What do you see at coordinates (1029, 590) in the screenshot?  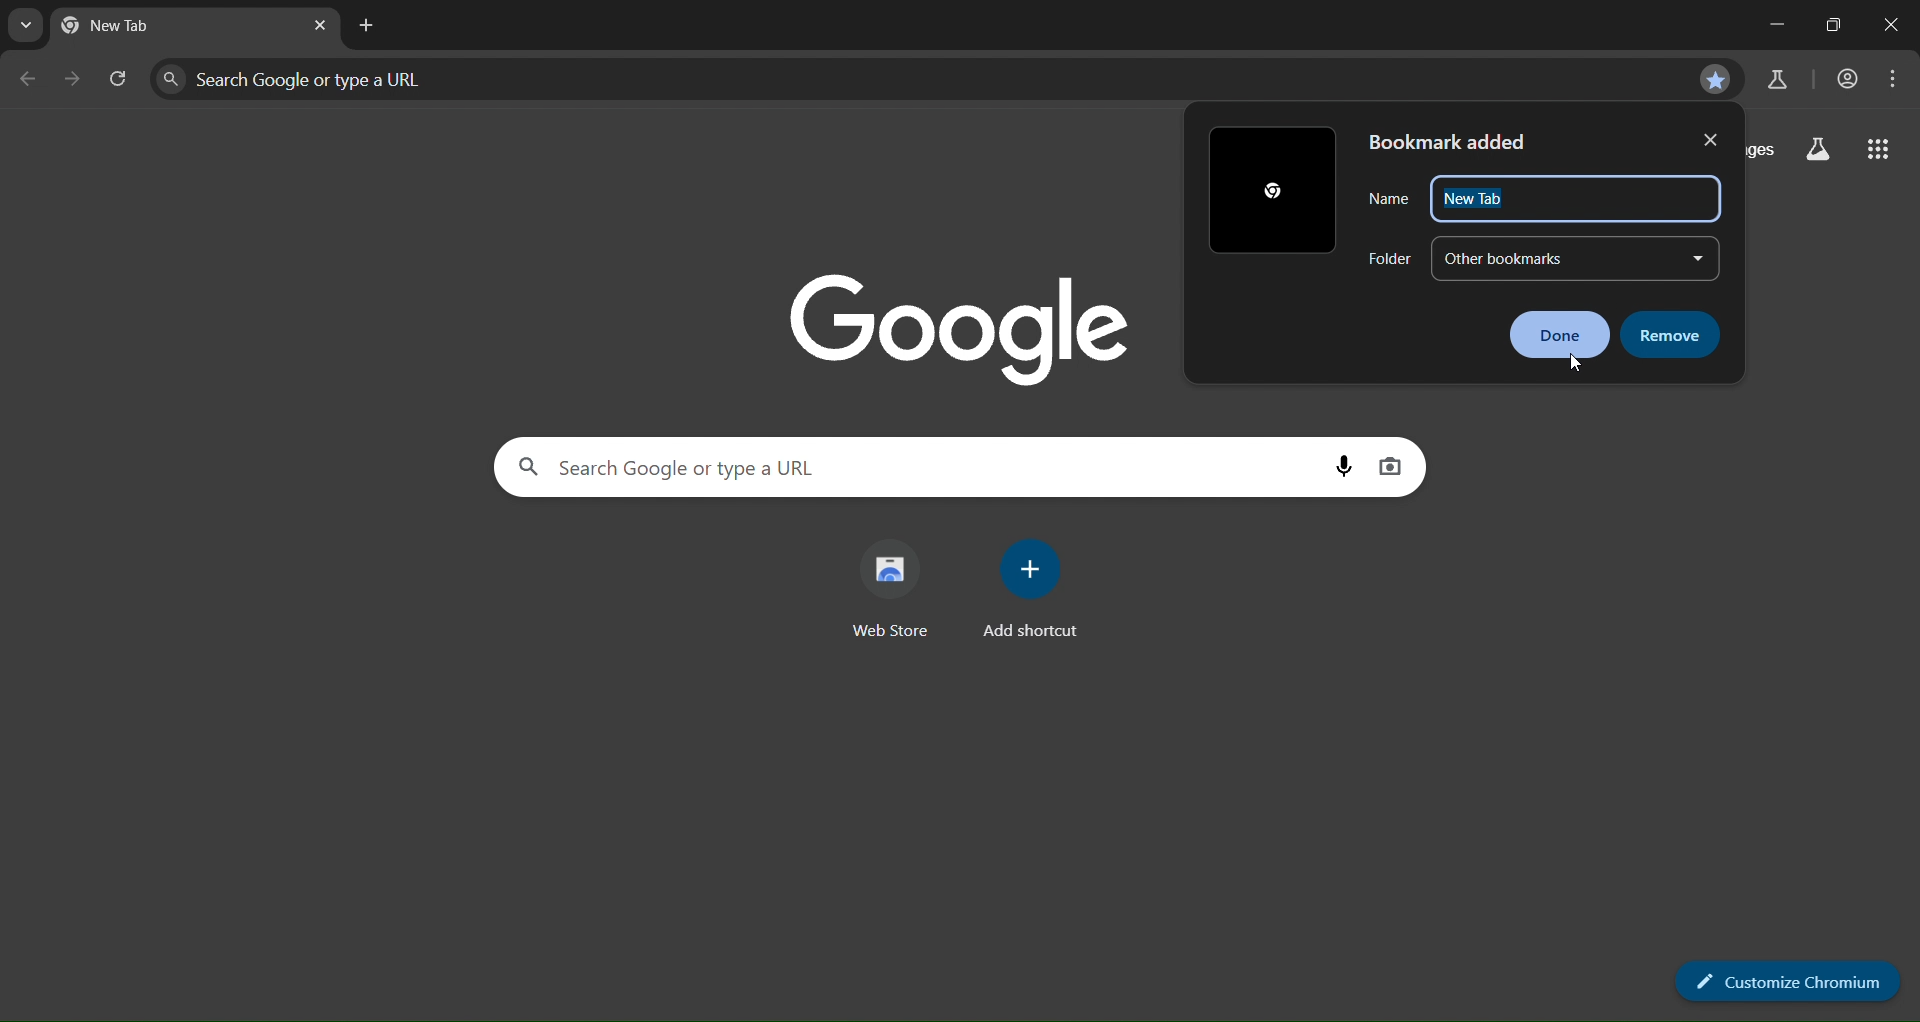 I see `add shortcut` at bounding box center [1029, 590].